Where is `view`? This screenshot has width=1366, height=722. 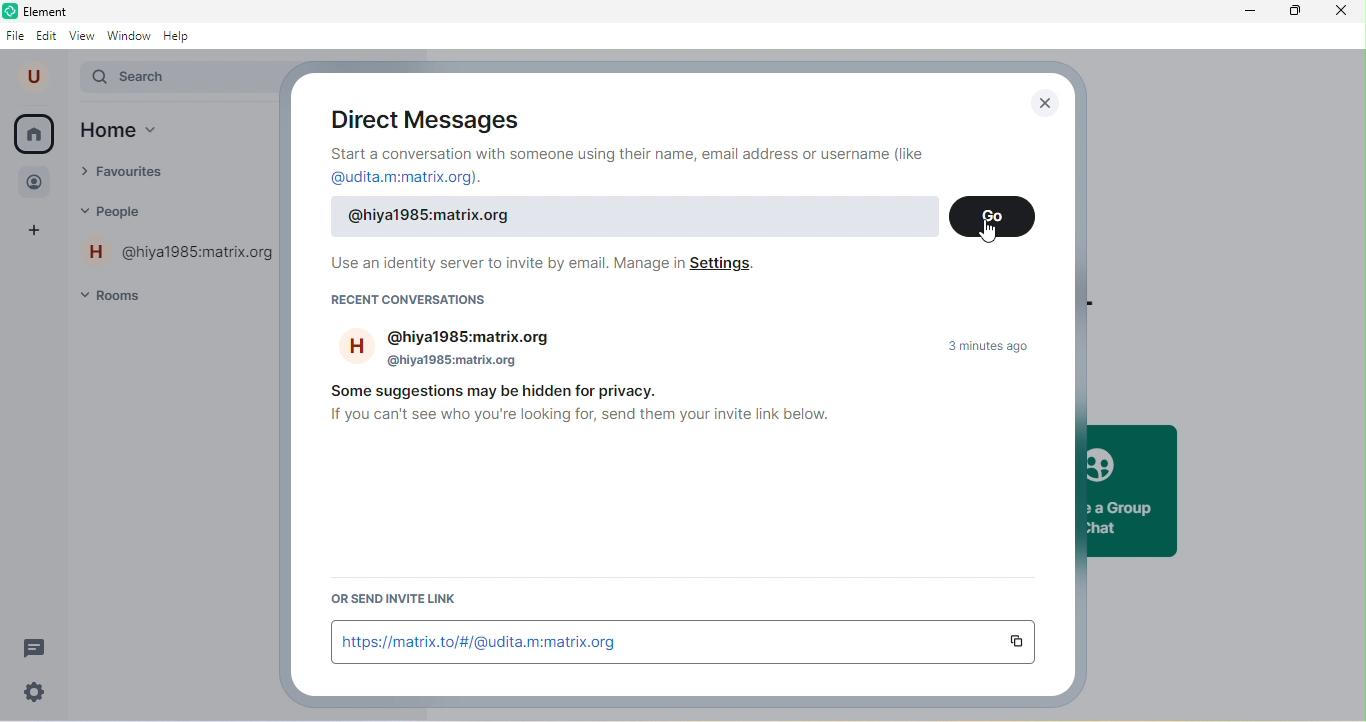
view is located at coordinates (82, 35).